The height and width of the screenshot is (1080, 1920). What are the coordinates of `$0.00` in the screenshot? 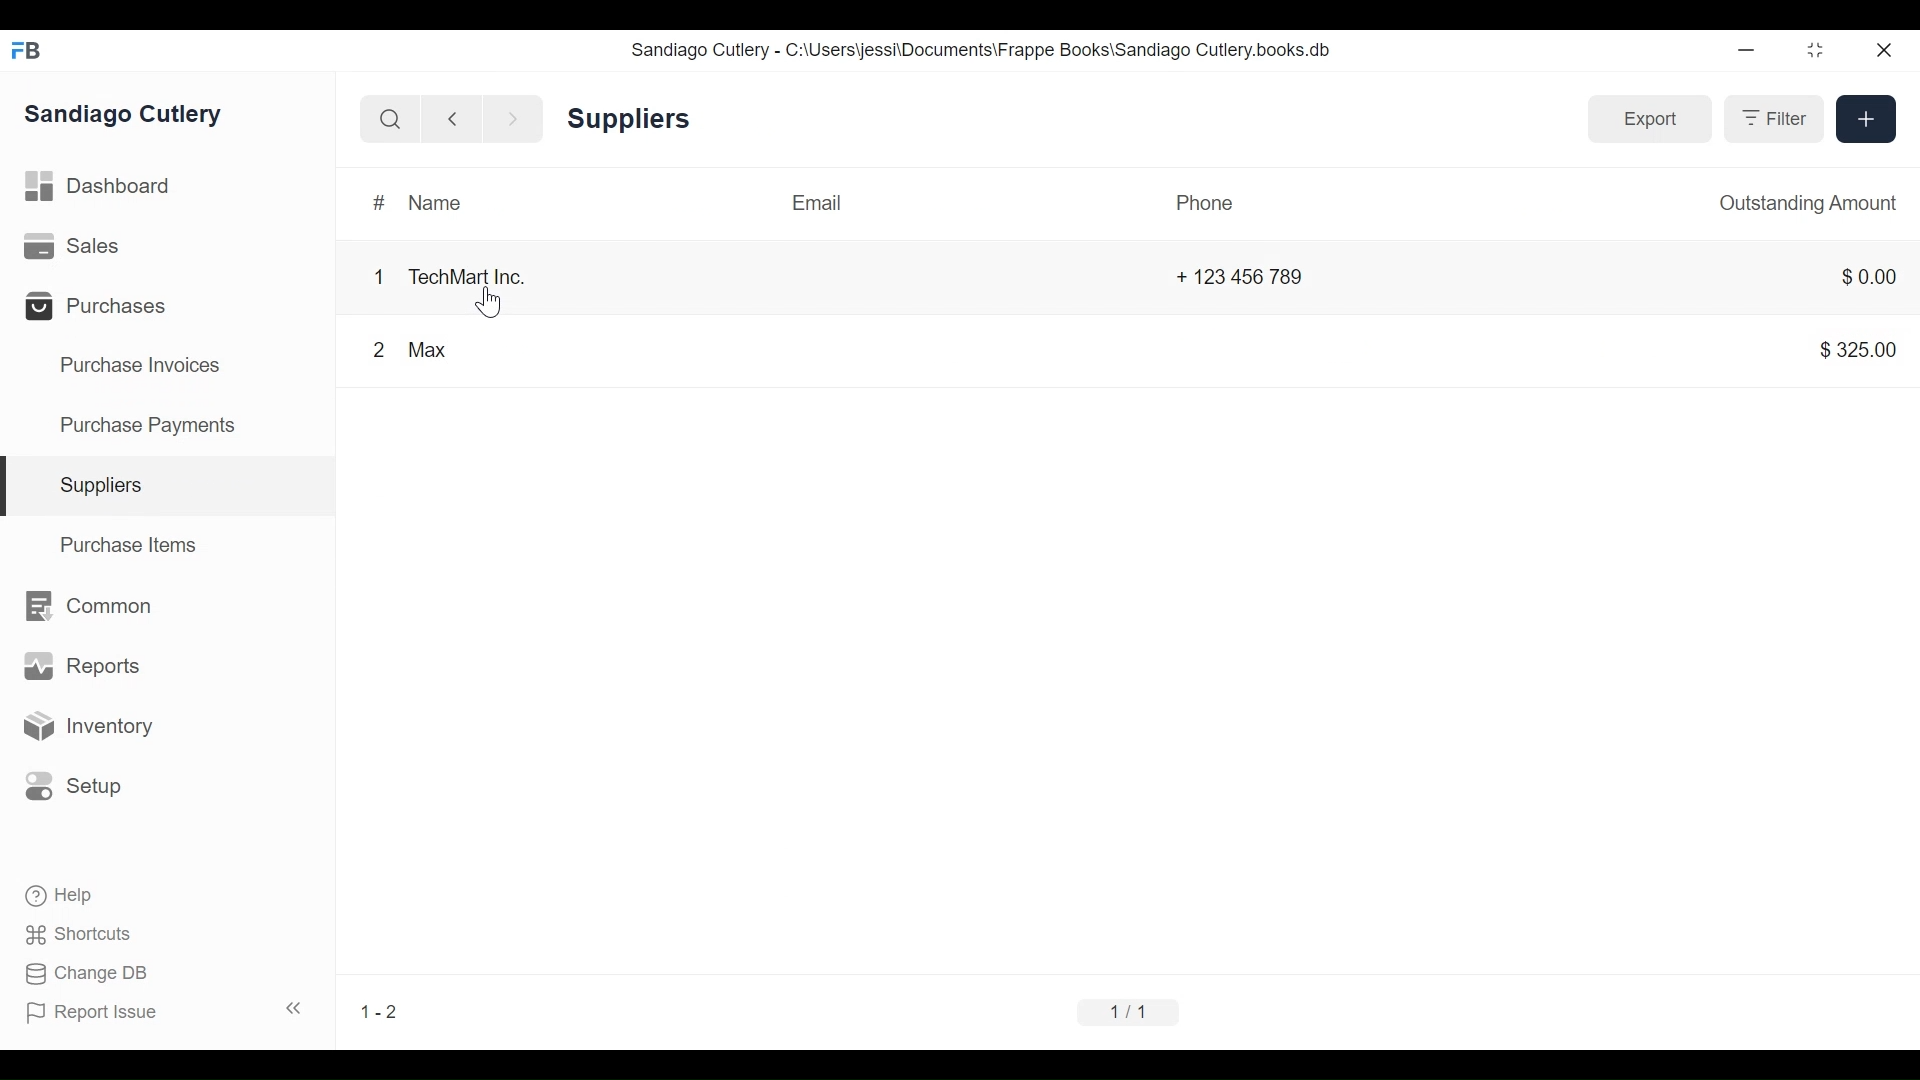 It's located at (1855, 280).